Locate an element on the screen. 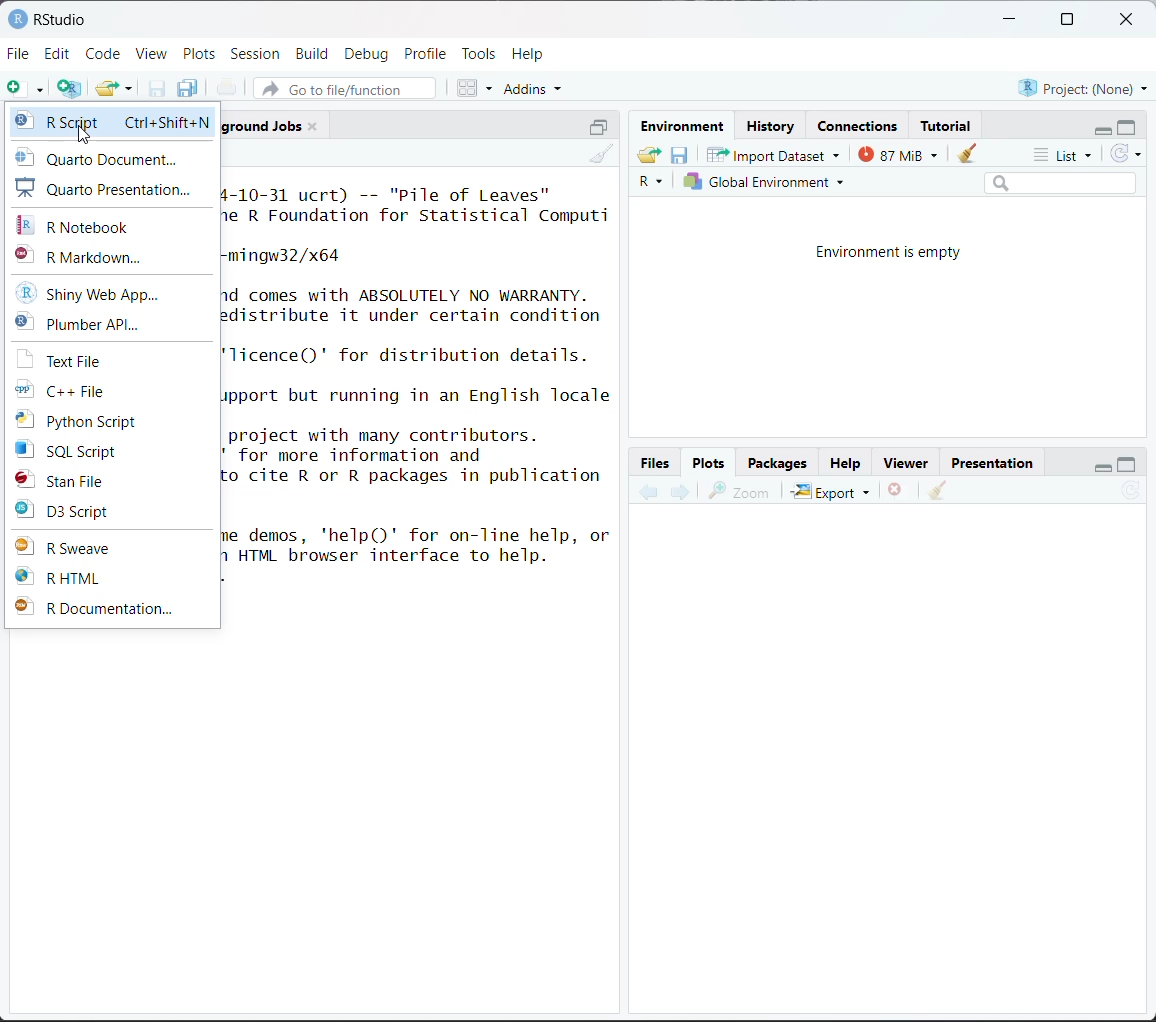 The height and width of the screenshot is (1022, 1156). Quarto Presentation... is located at coordinates (103, 189).